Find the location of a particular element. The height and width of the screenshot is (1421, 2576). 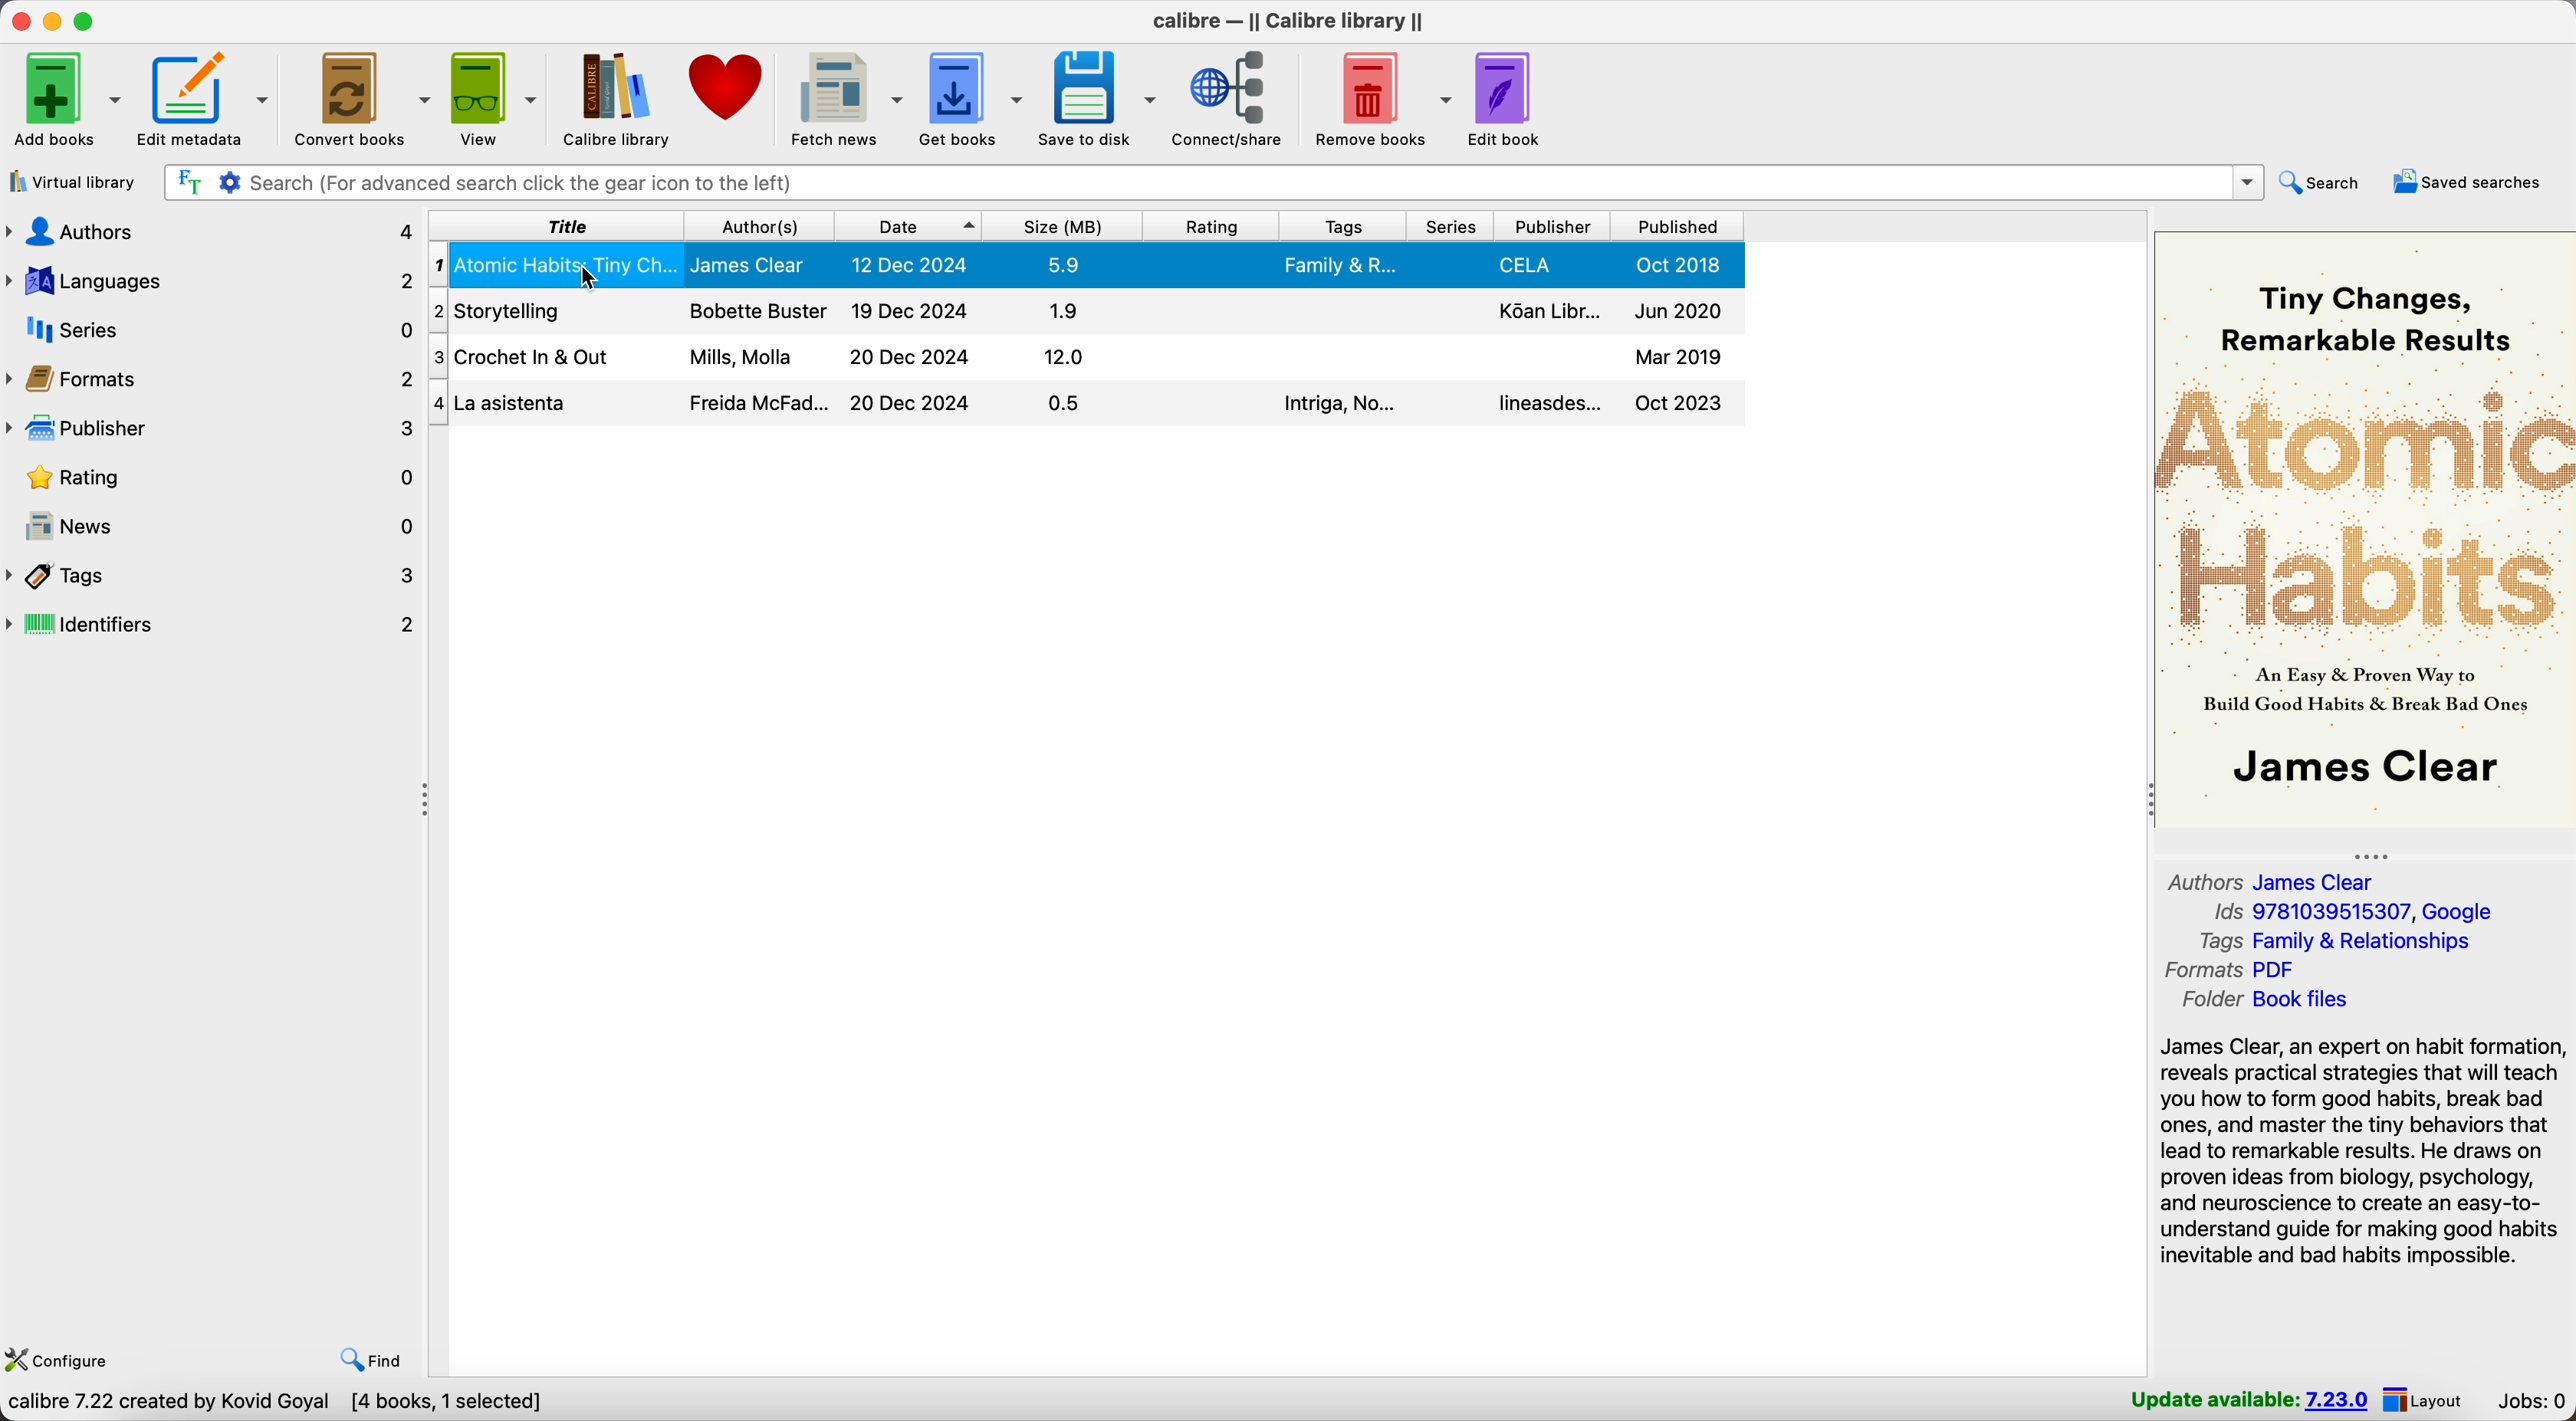

folder is located at coordinates (2263, 1002).